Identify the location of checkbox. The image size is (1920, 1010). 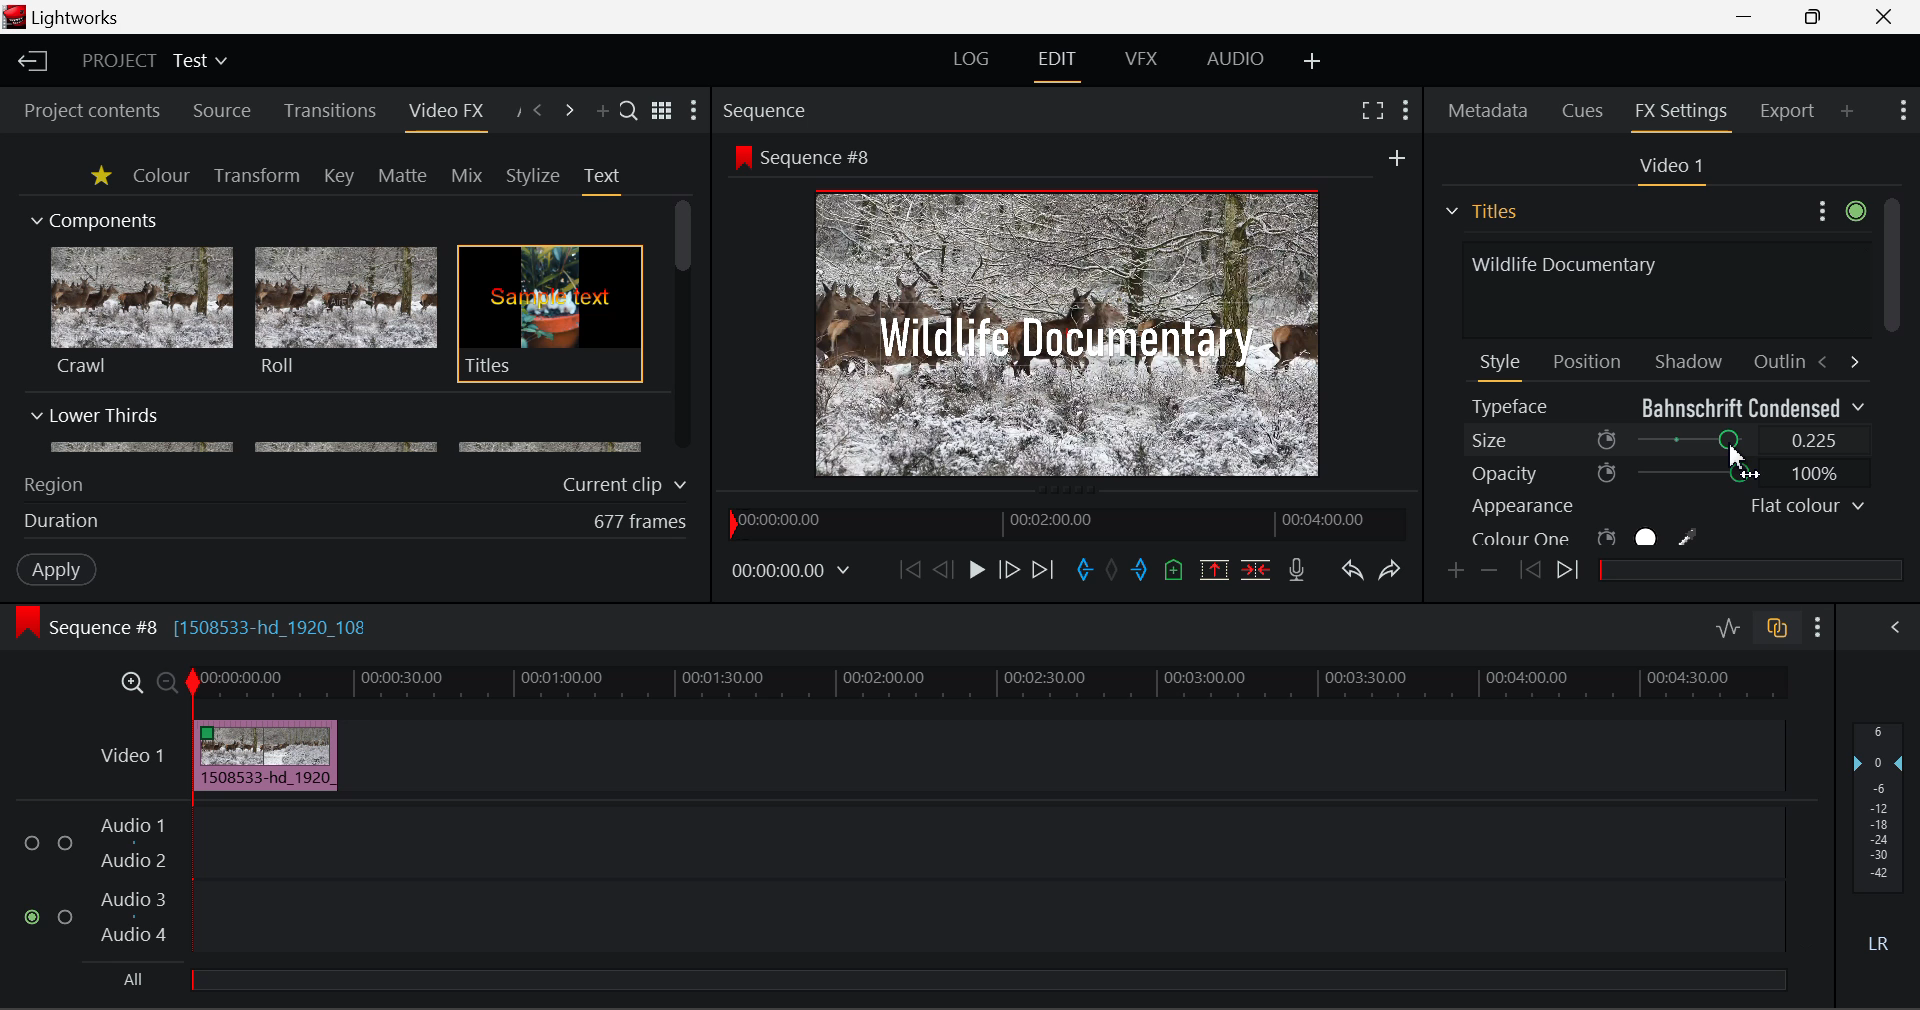
(66, 845).